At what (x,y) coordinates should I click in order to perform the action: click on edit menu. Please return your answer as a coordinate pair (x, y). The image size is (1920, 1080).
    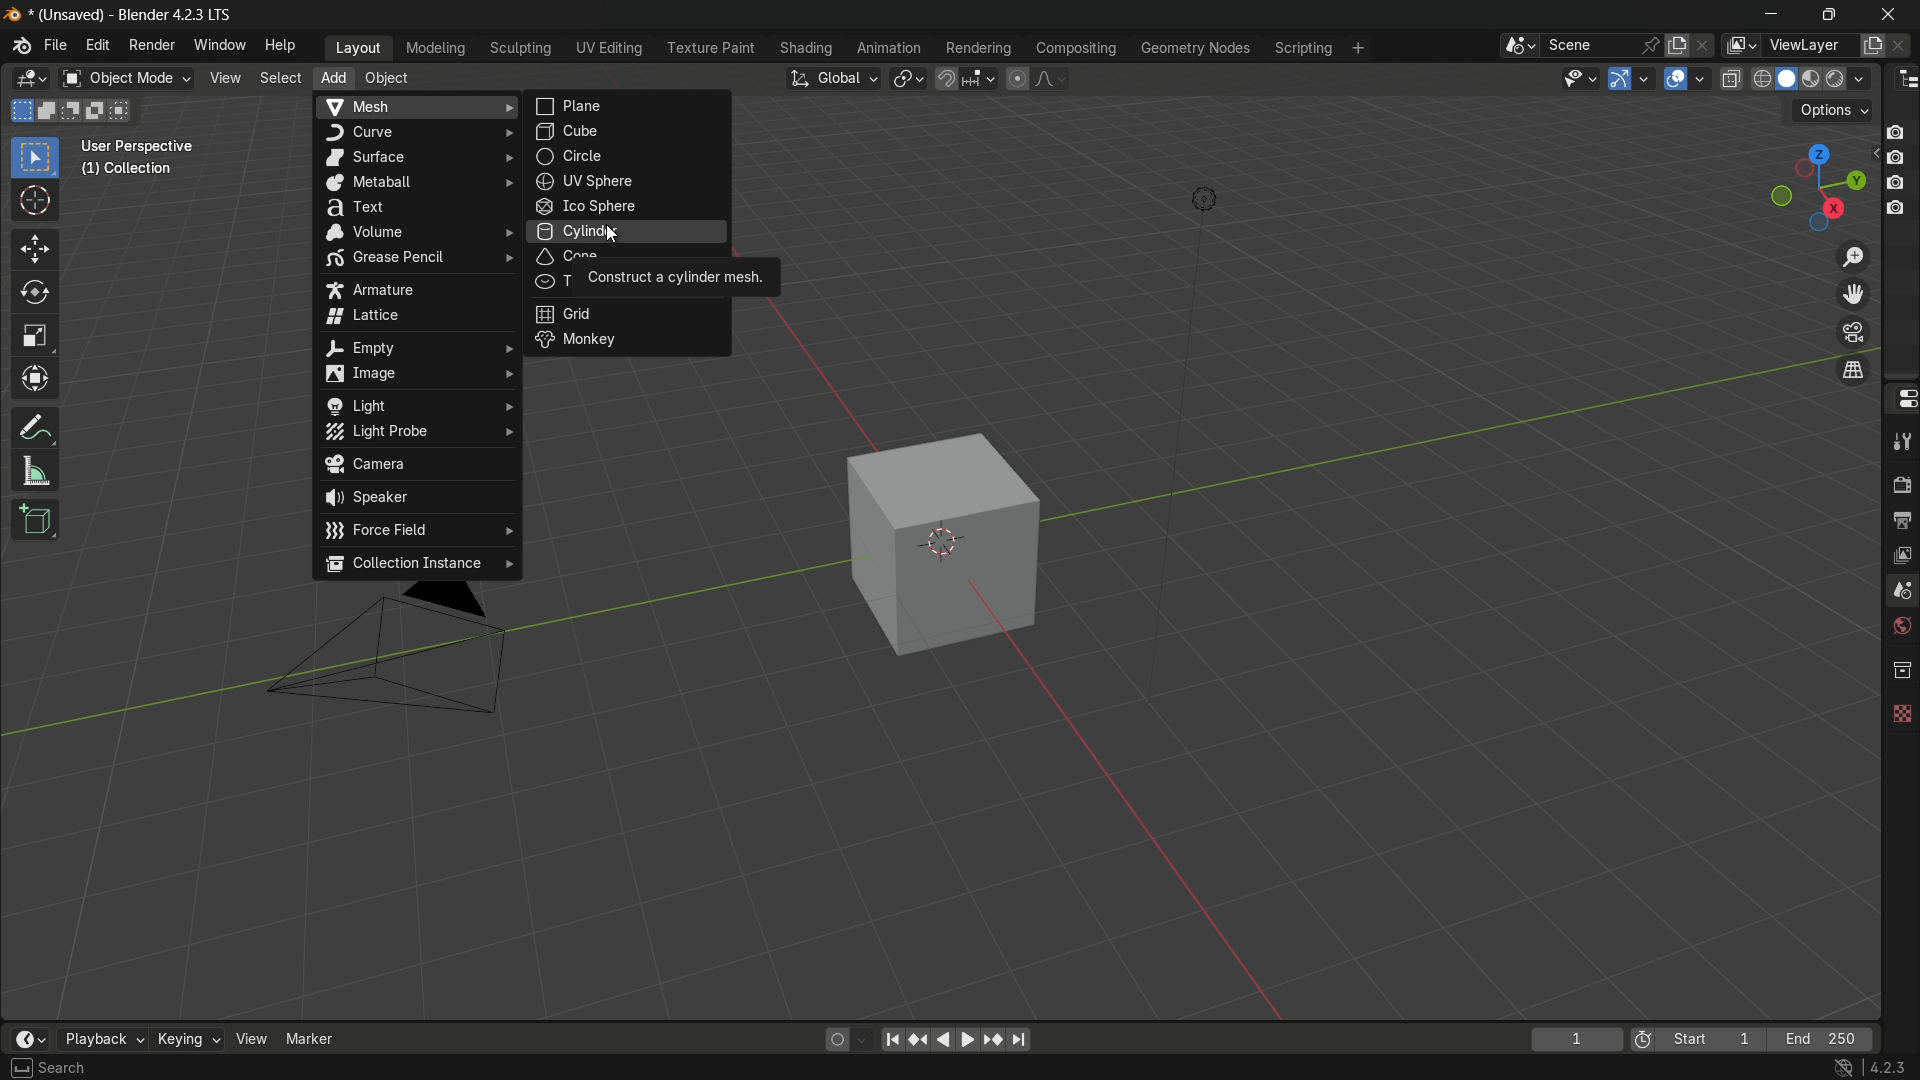
    Looking at the image, I should click on (97, 46).